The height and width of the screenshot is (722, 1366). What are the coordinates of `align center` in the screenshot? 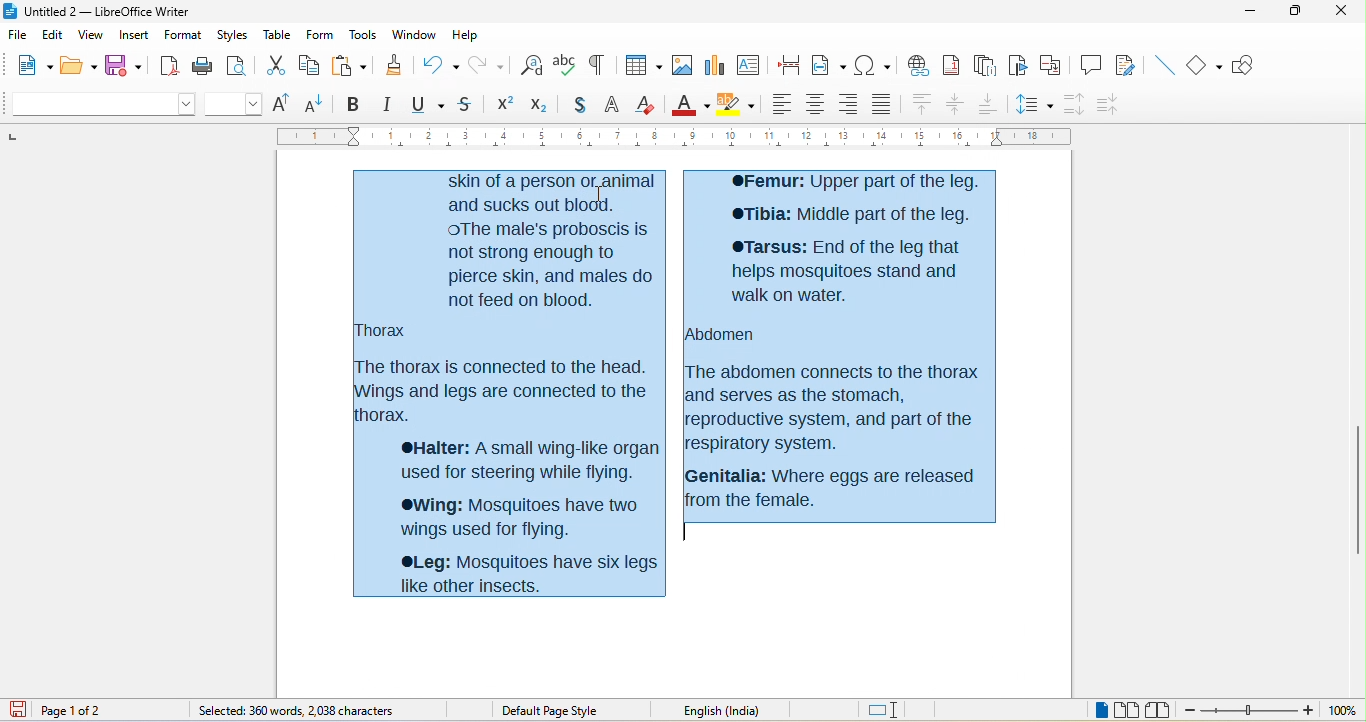 It's located at (815, 105).